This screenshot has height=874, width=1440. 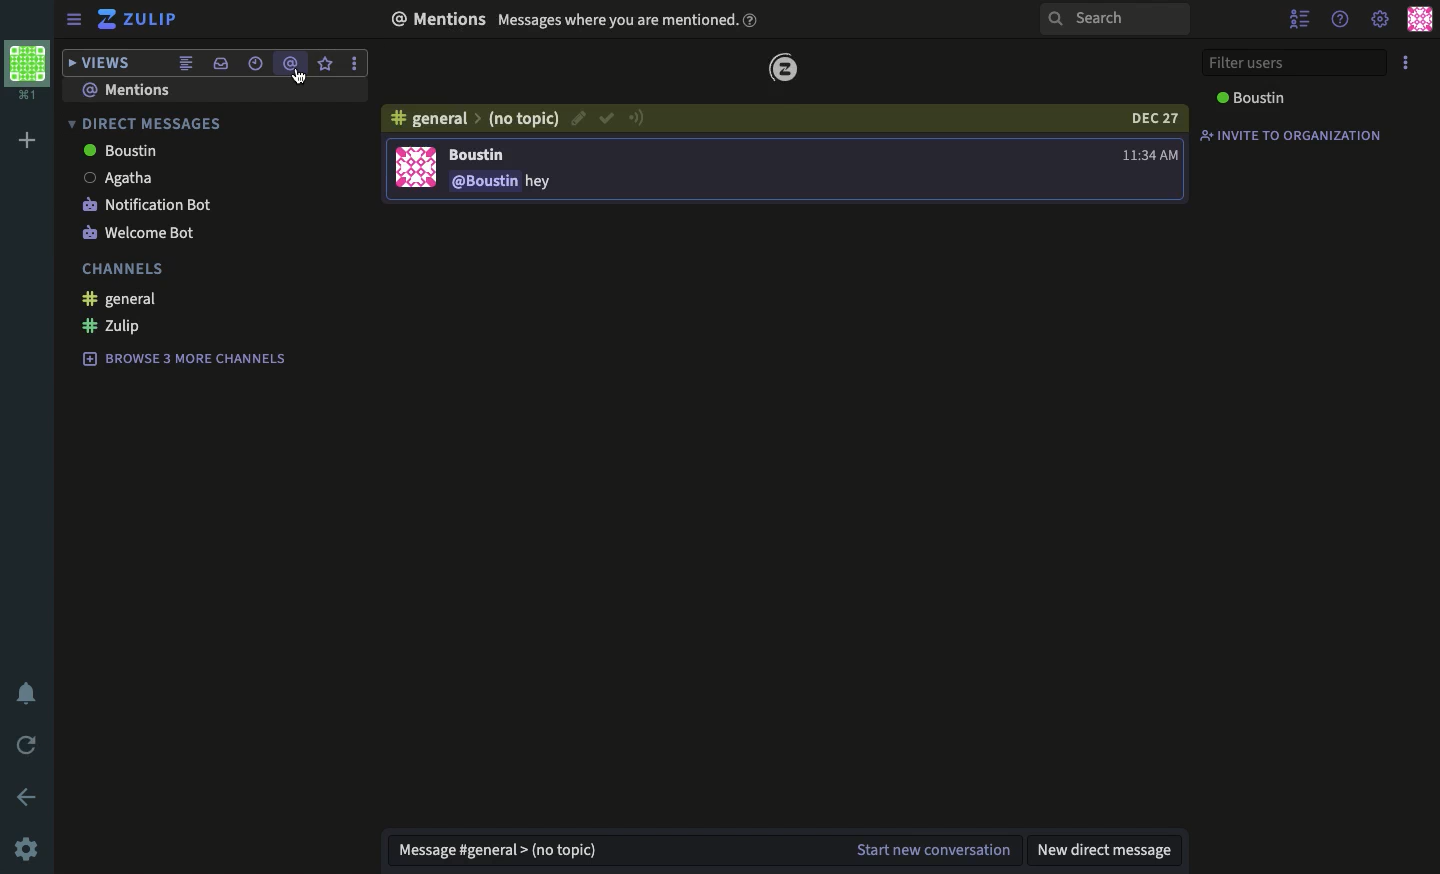 What do you see at coordinates (580, 21) in the screenshot?
I see `mentions` at bounding box center [580, 21].